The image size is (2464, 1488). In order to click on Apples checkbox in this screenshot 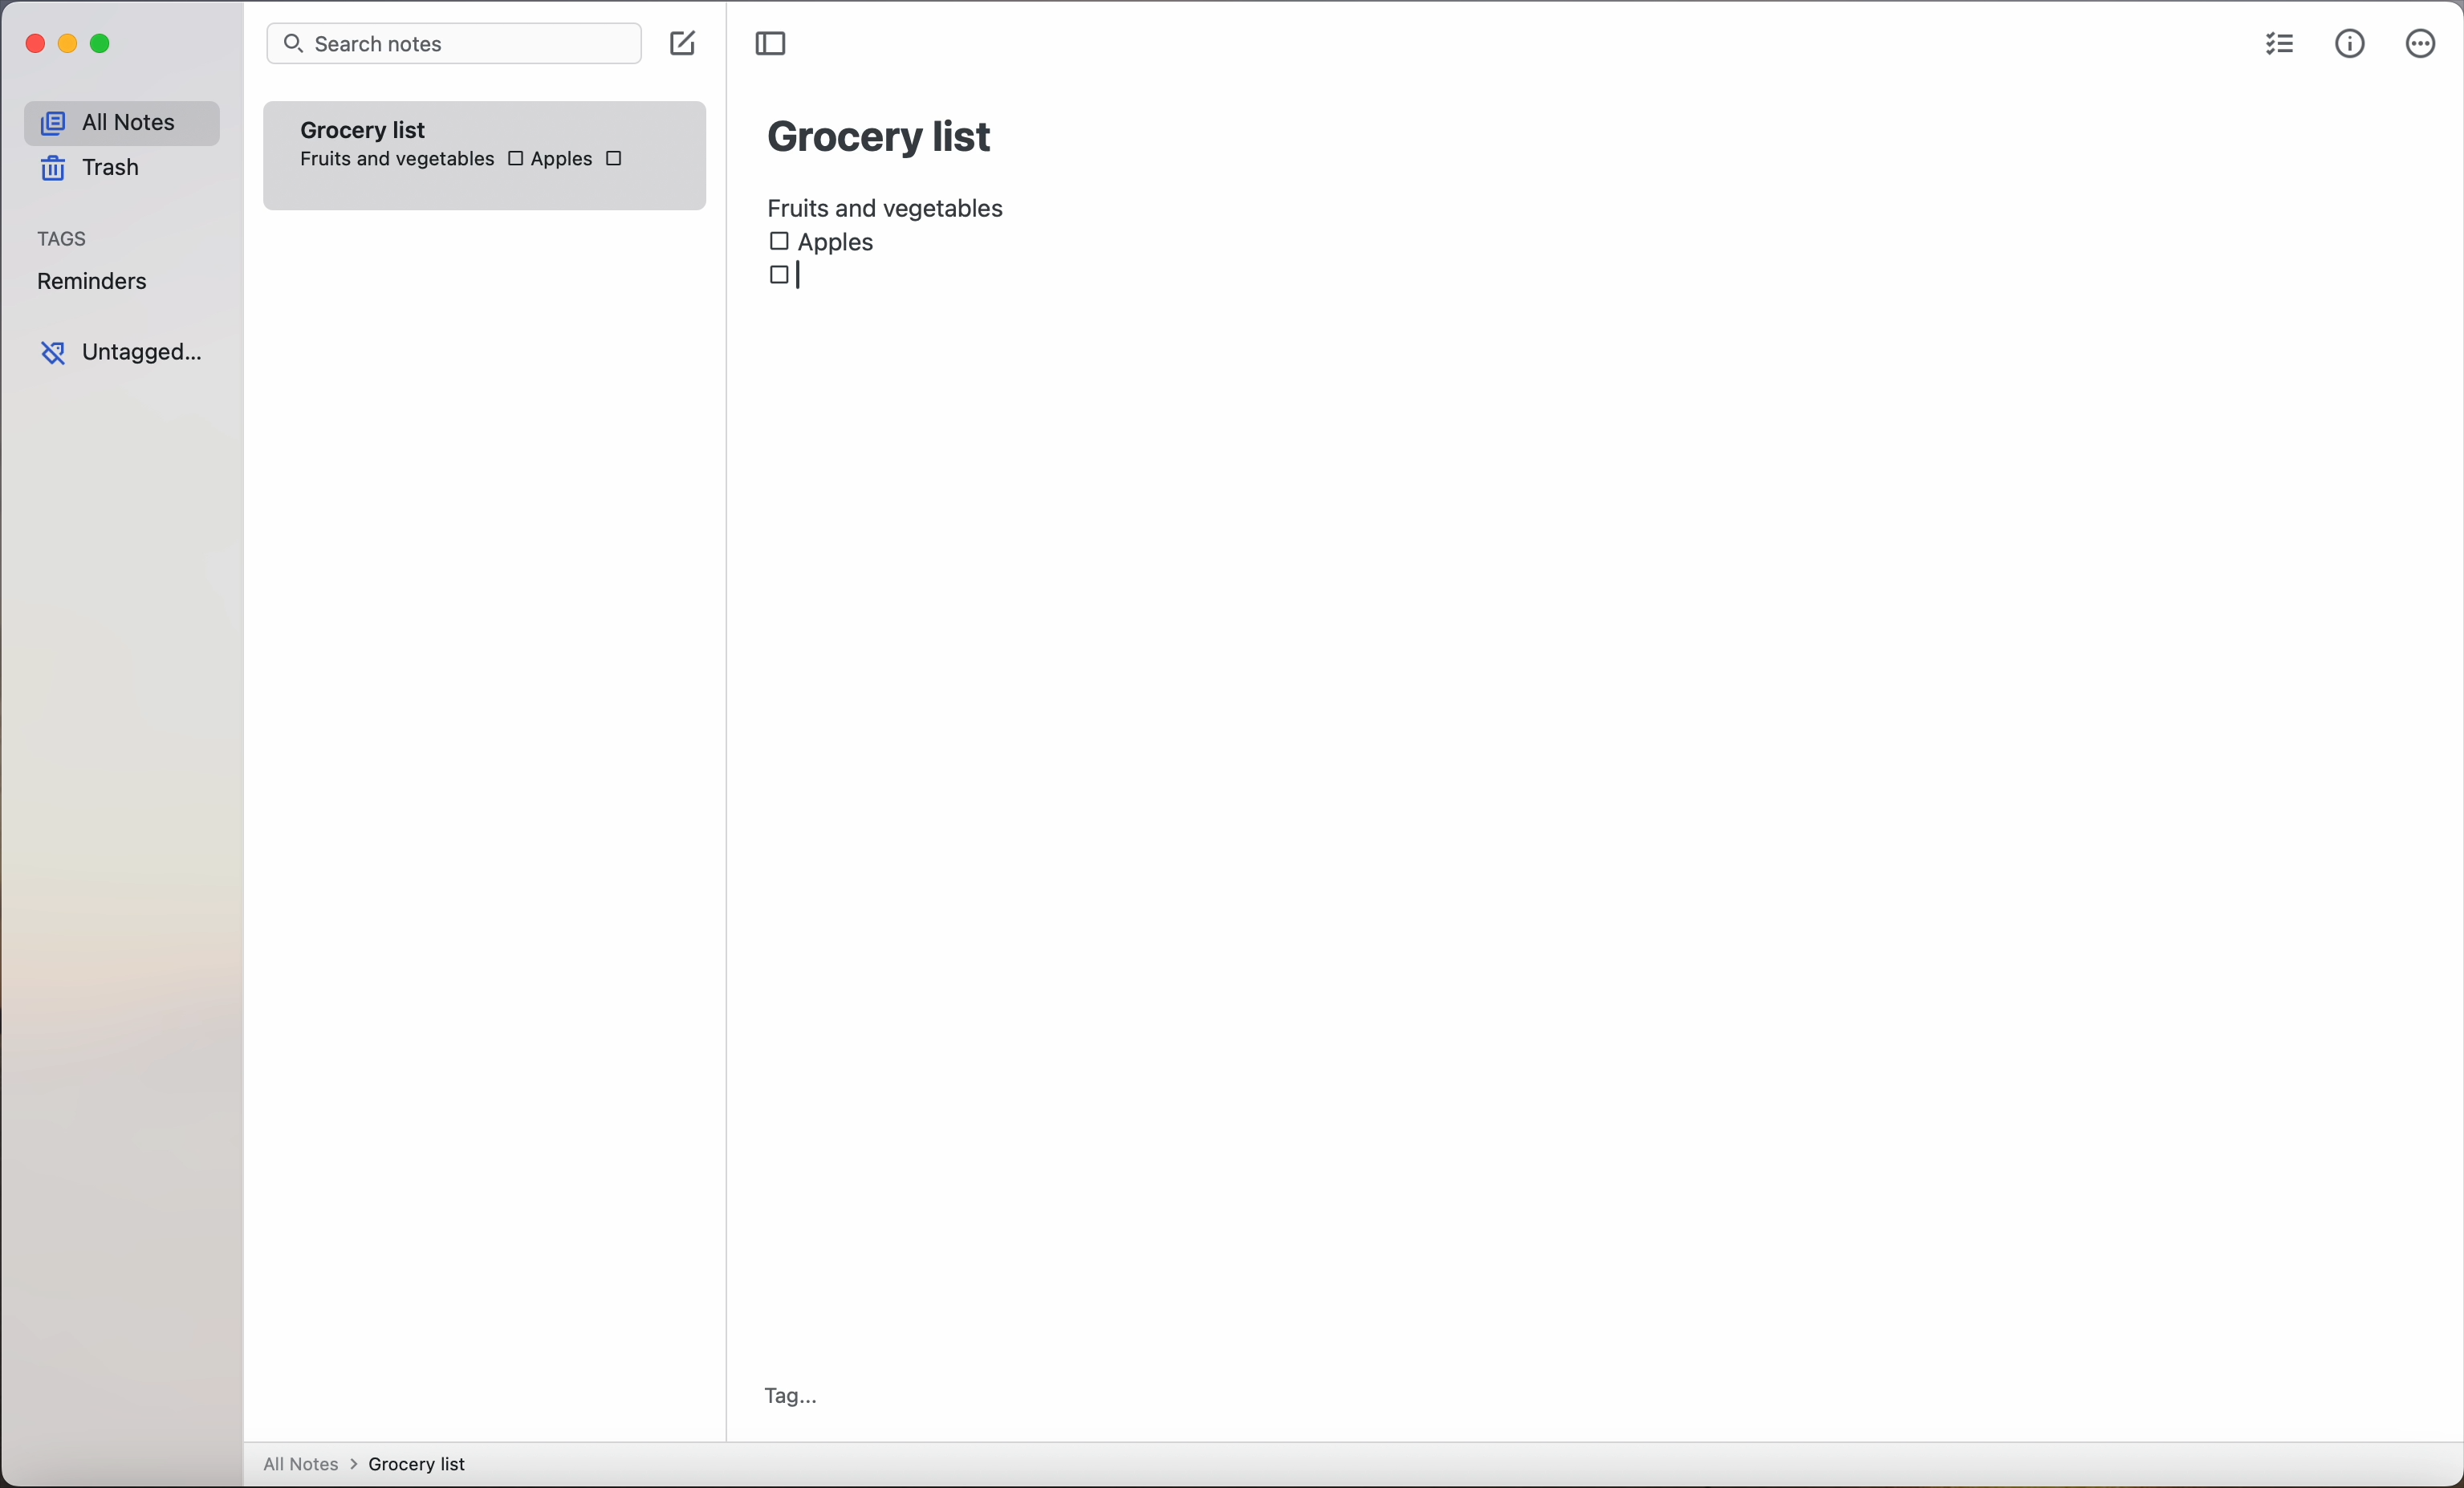, I will do `click(548, 158)`.